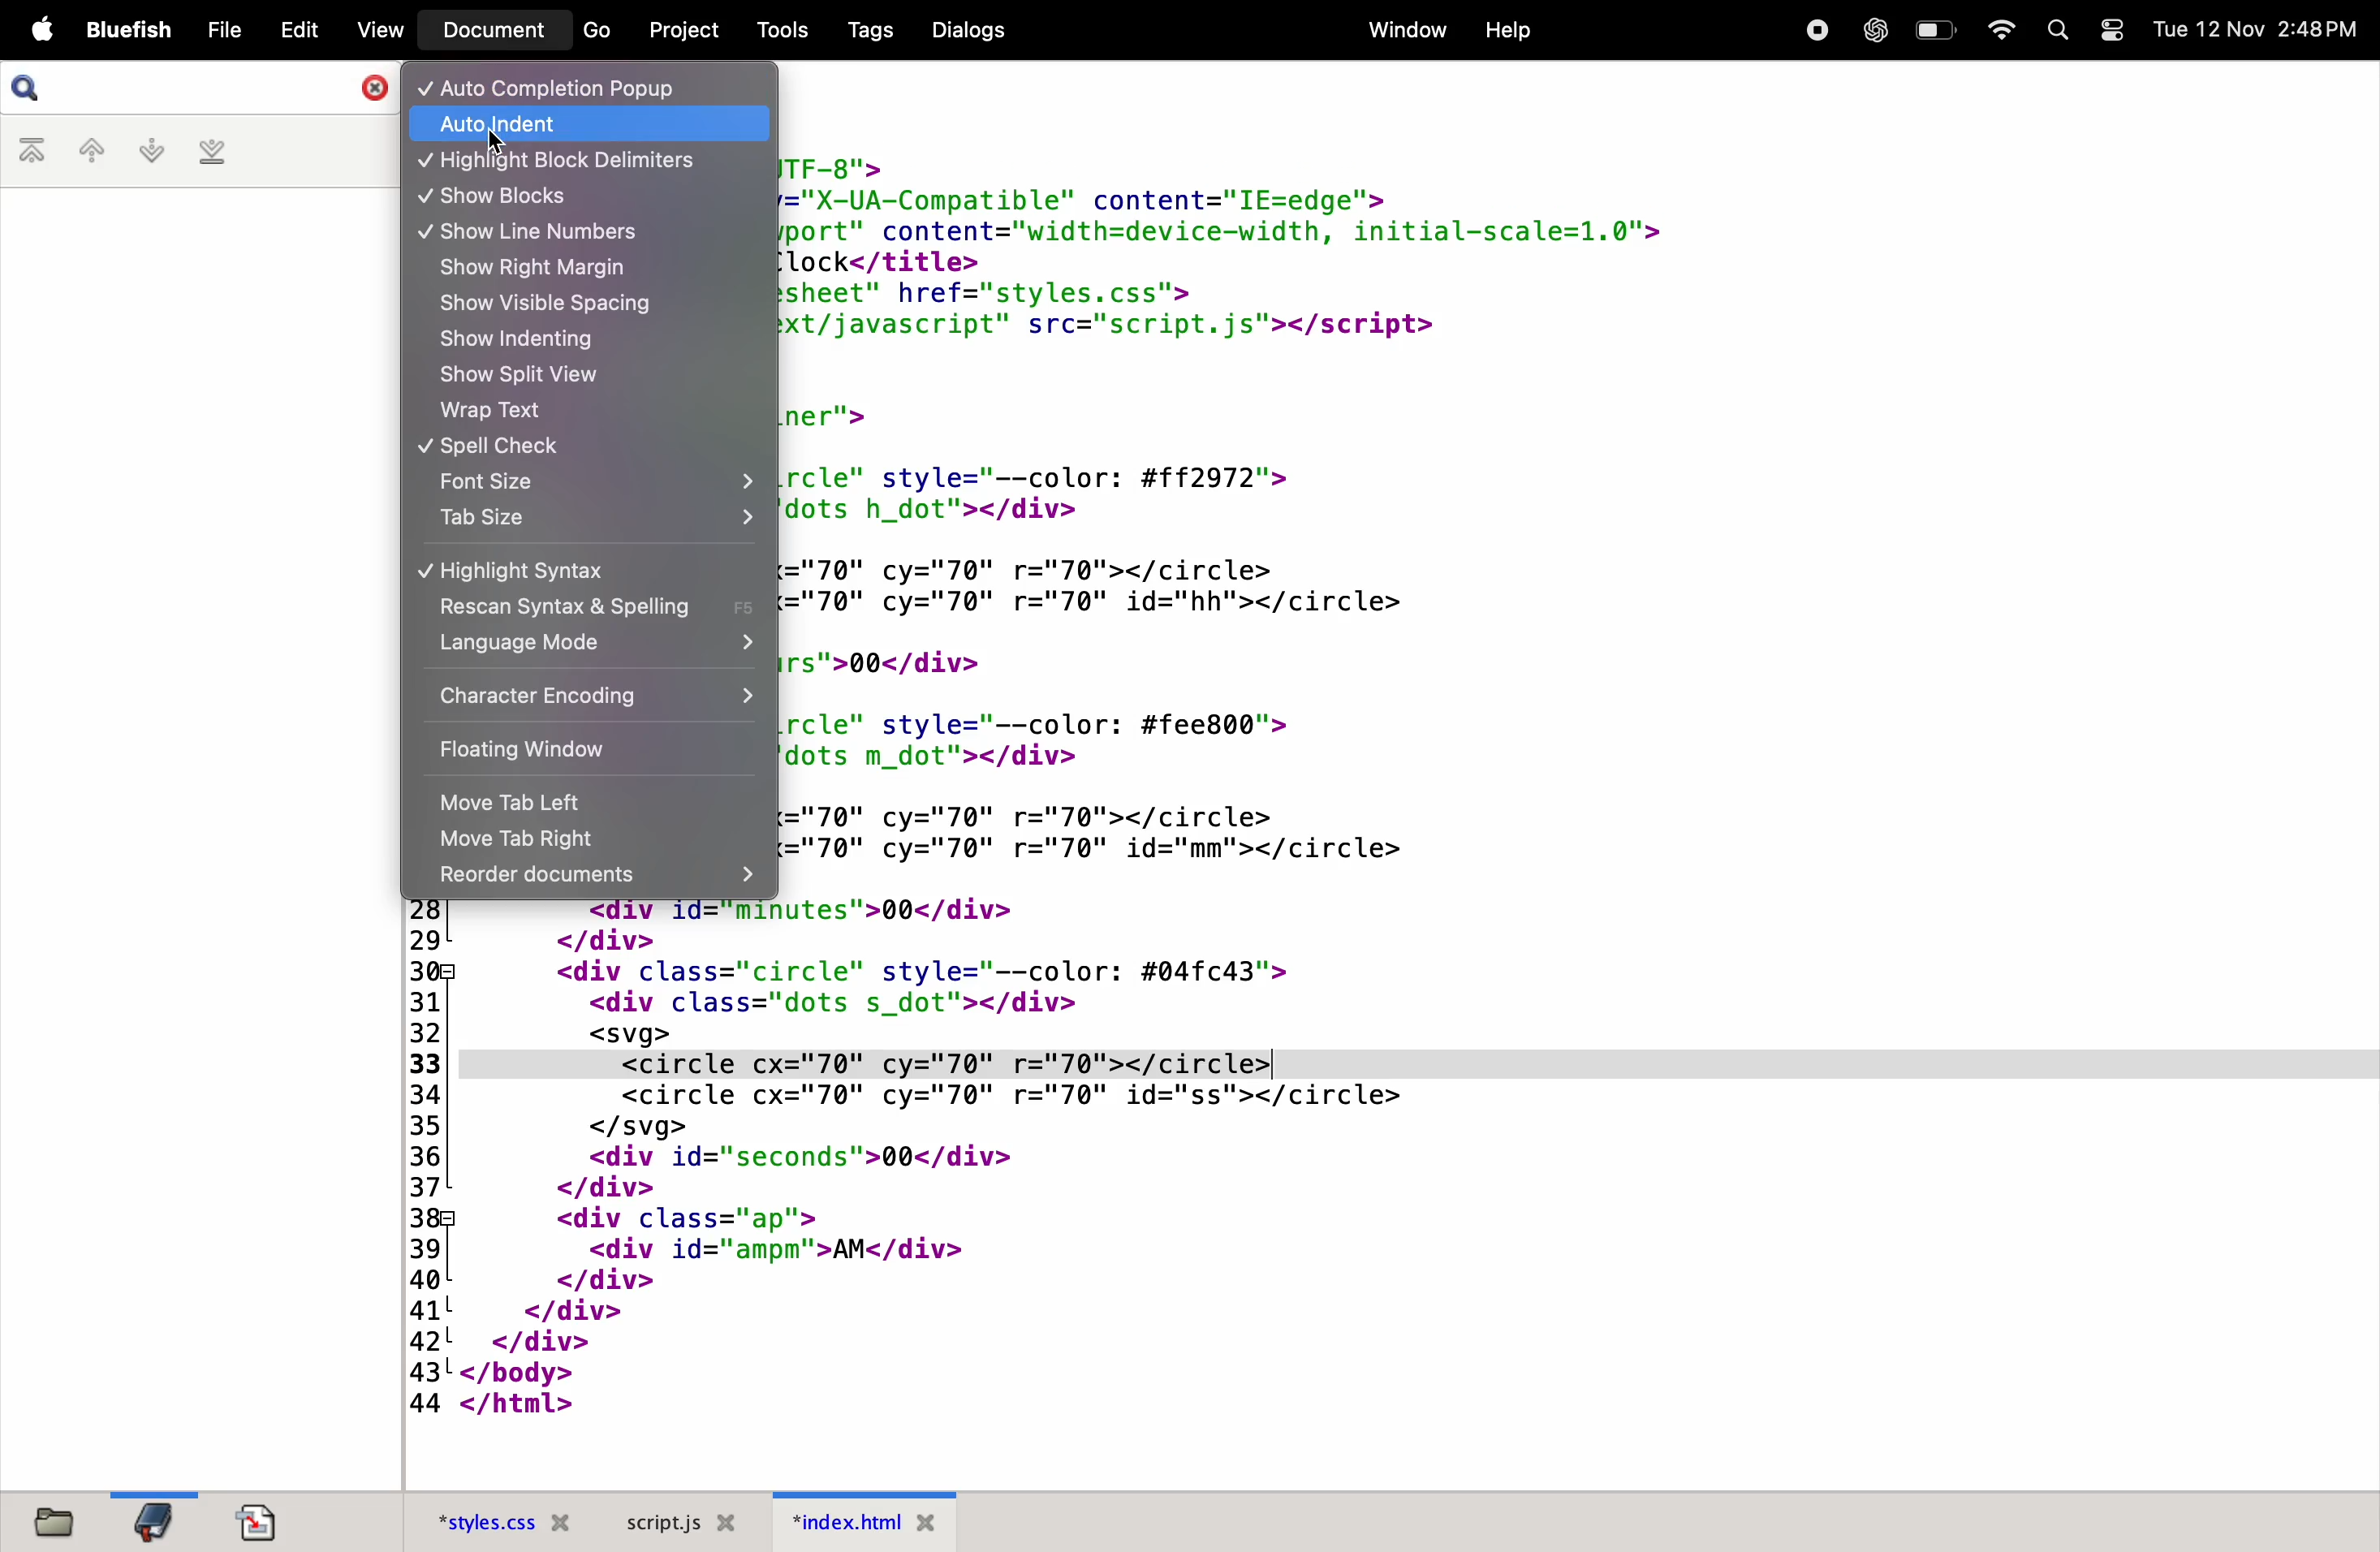 Image resolution: width=2380 pixels, height=1552 pixels. Describe the element at coordinates (969, 31) in the screenshot. I see `dialogs` at that location.